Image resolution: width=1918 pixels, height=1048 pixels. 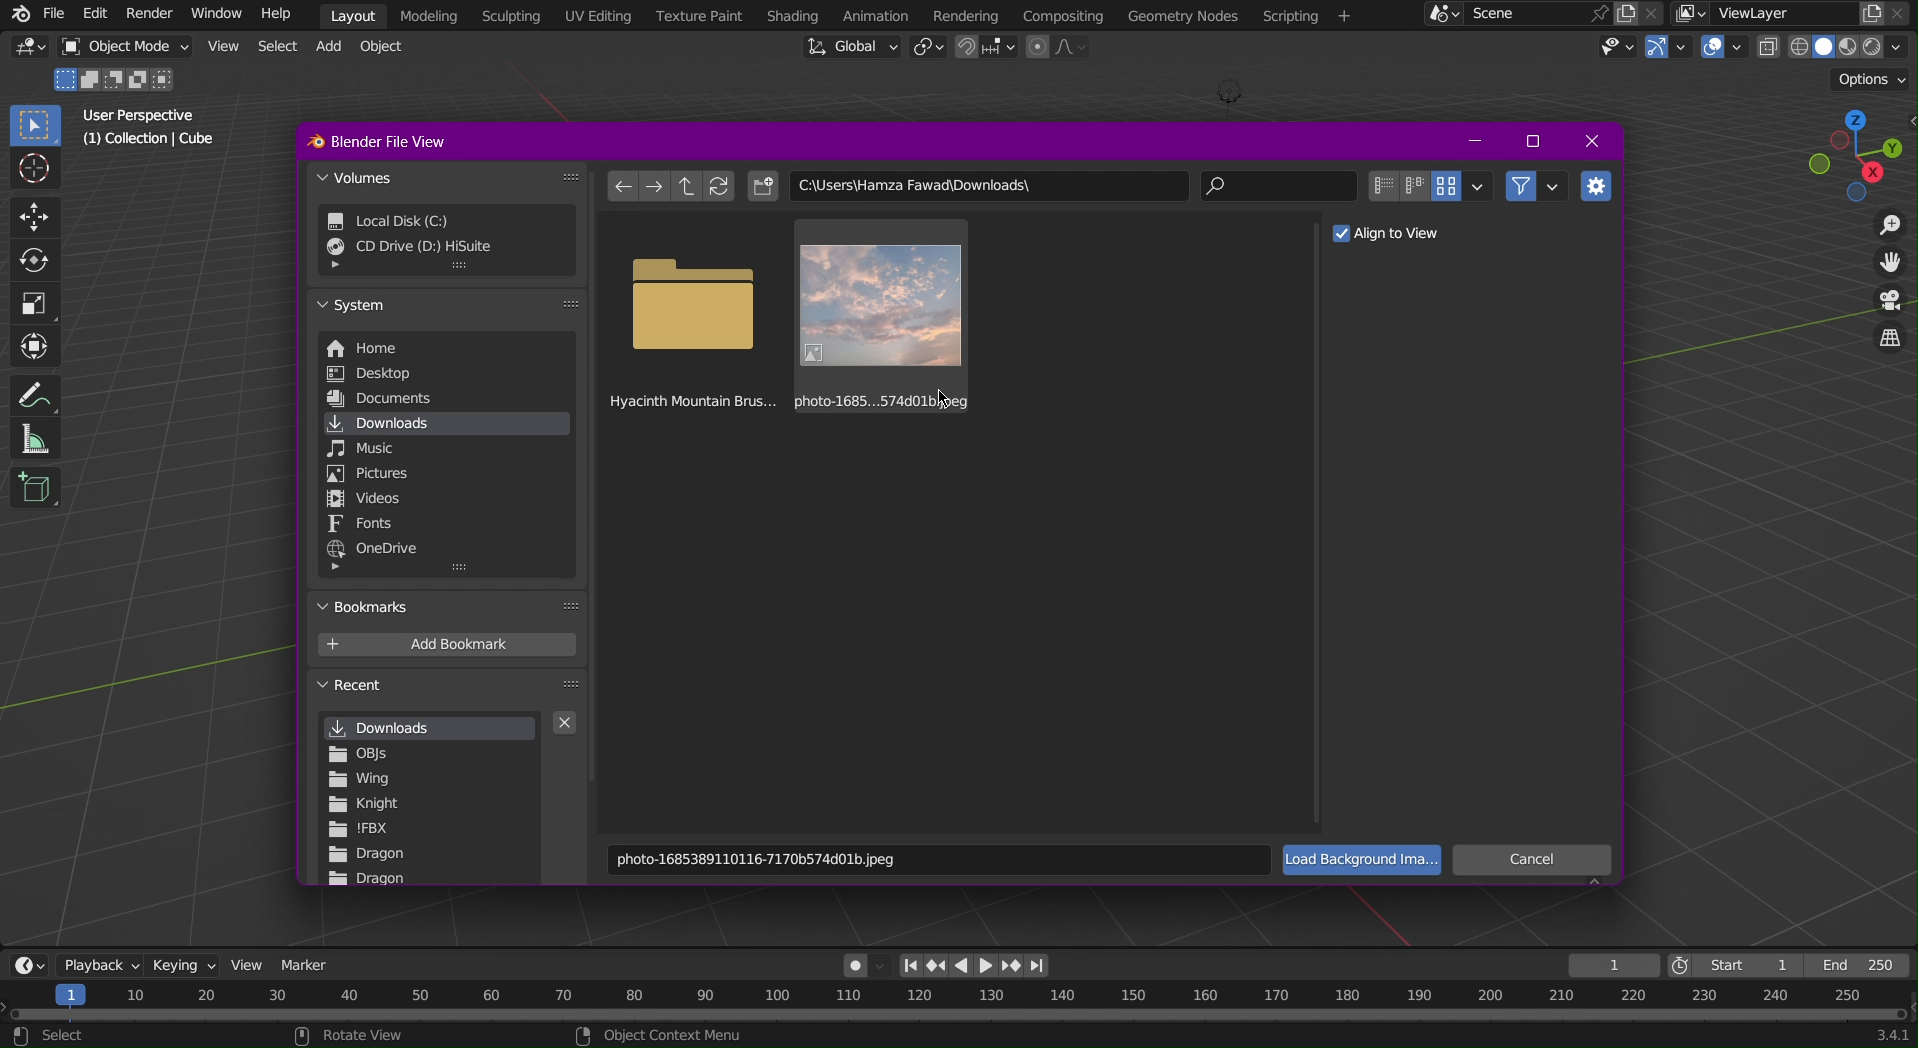 What do you see at coordinates (450, 609) in the screenshot?
I see `Bookmarks` at bounding box center [450, 609].